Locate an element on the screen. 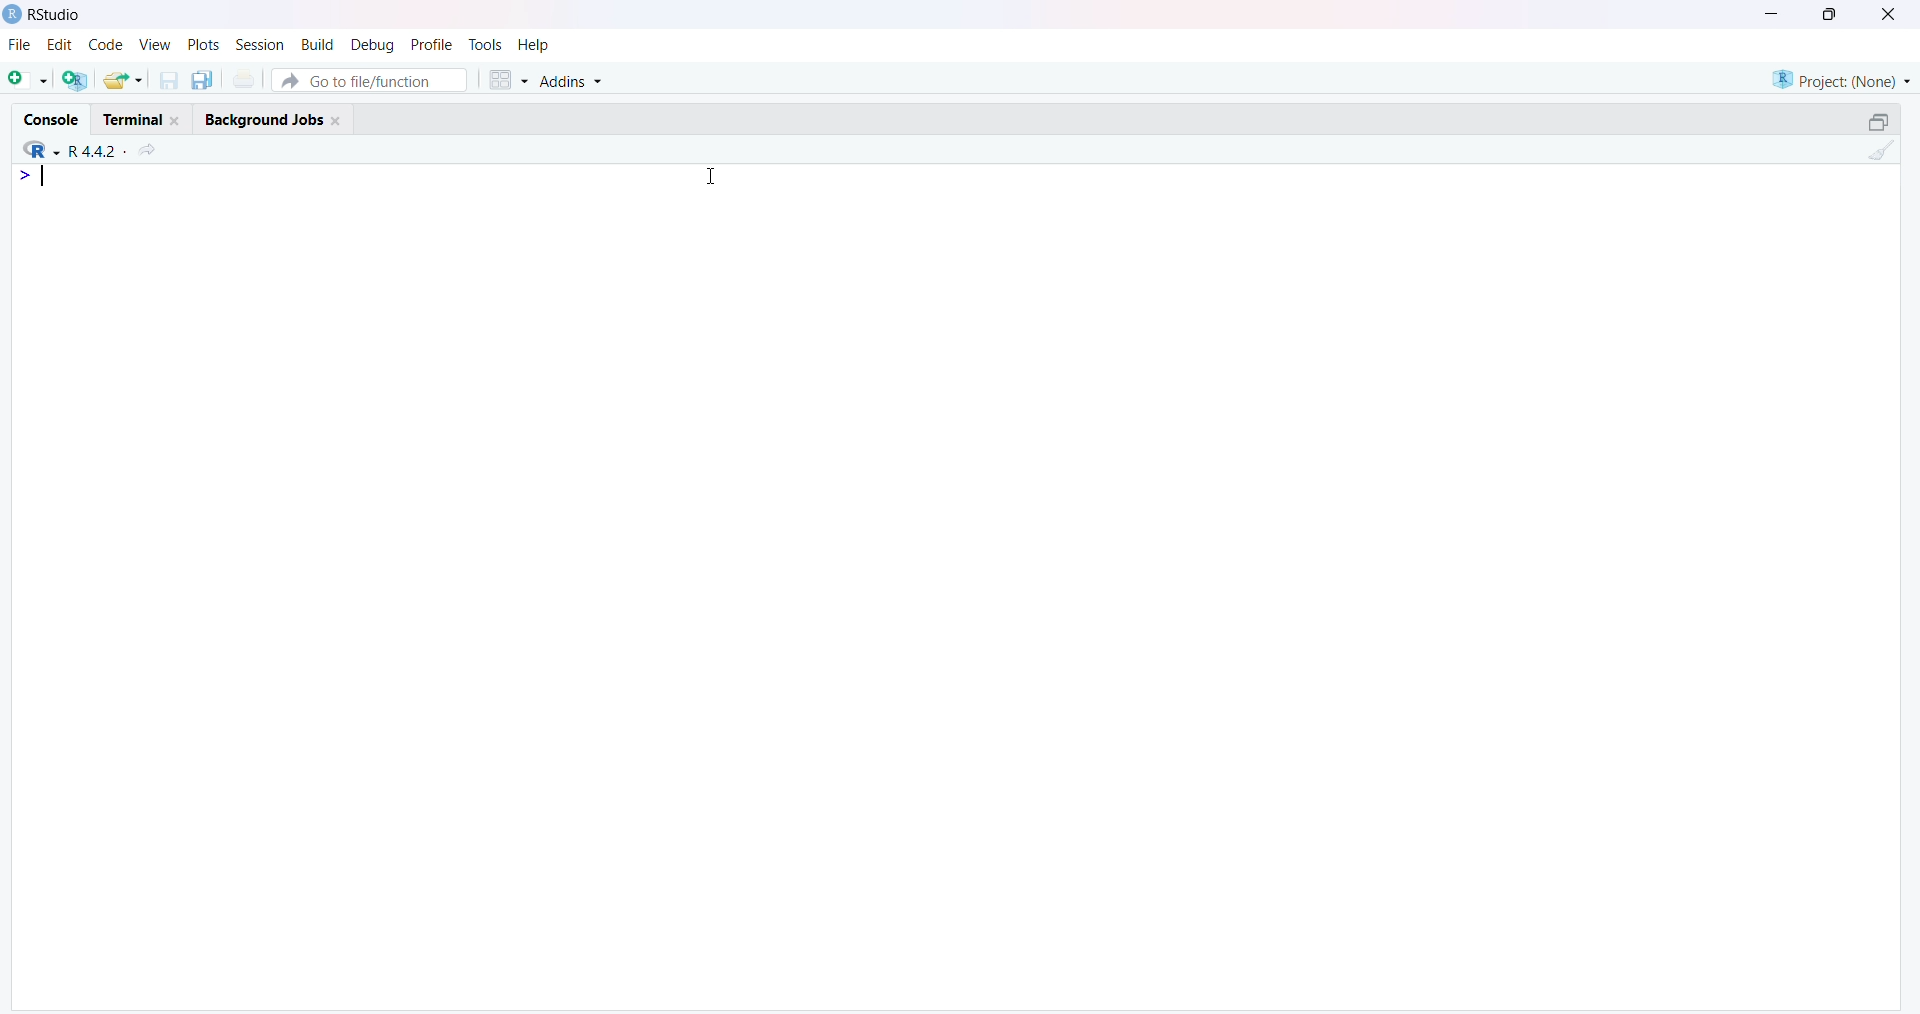 The width and height of the screenshot is (1920, 1014). Save current document (Ctrl + S) is located at coordinates (173, 76).